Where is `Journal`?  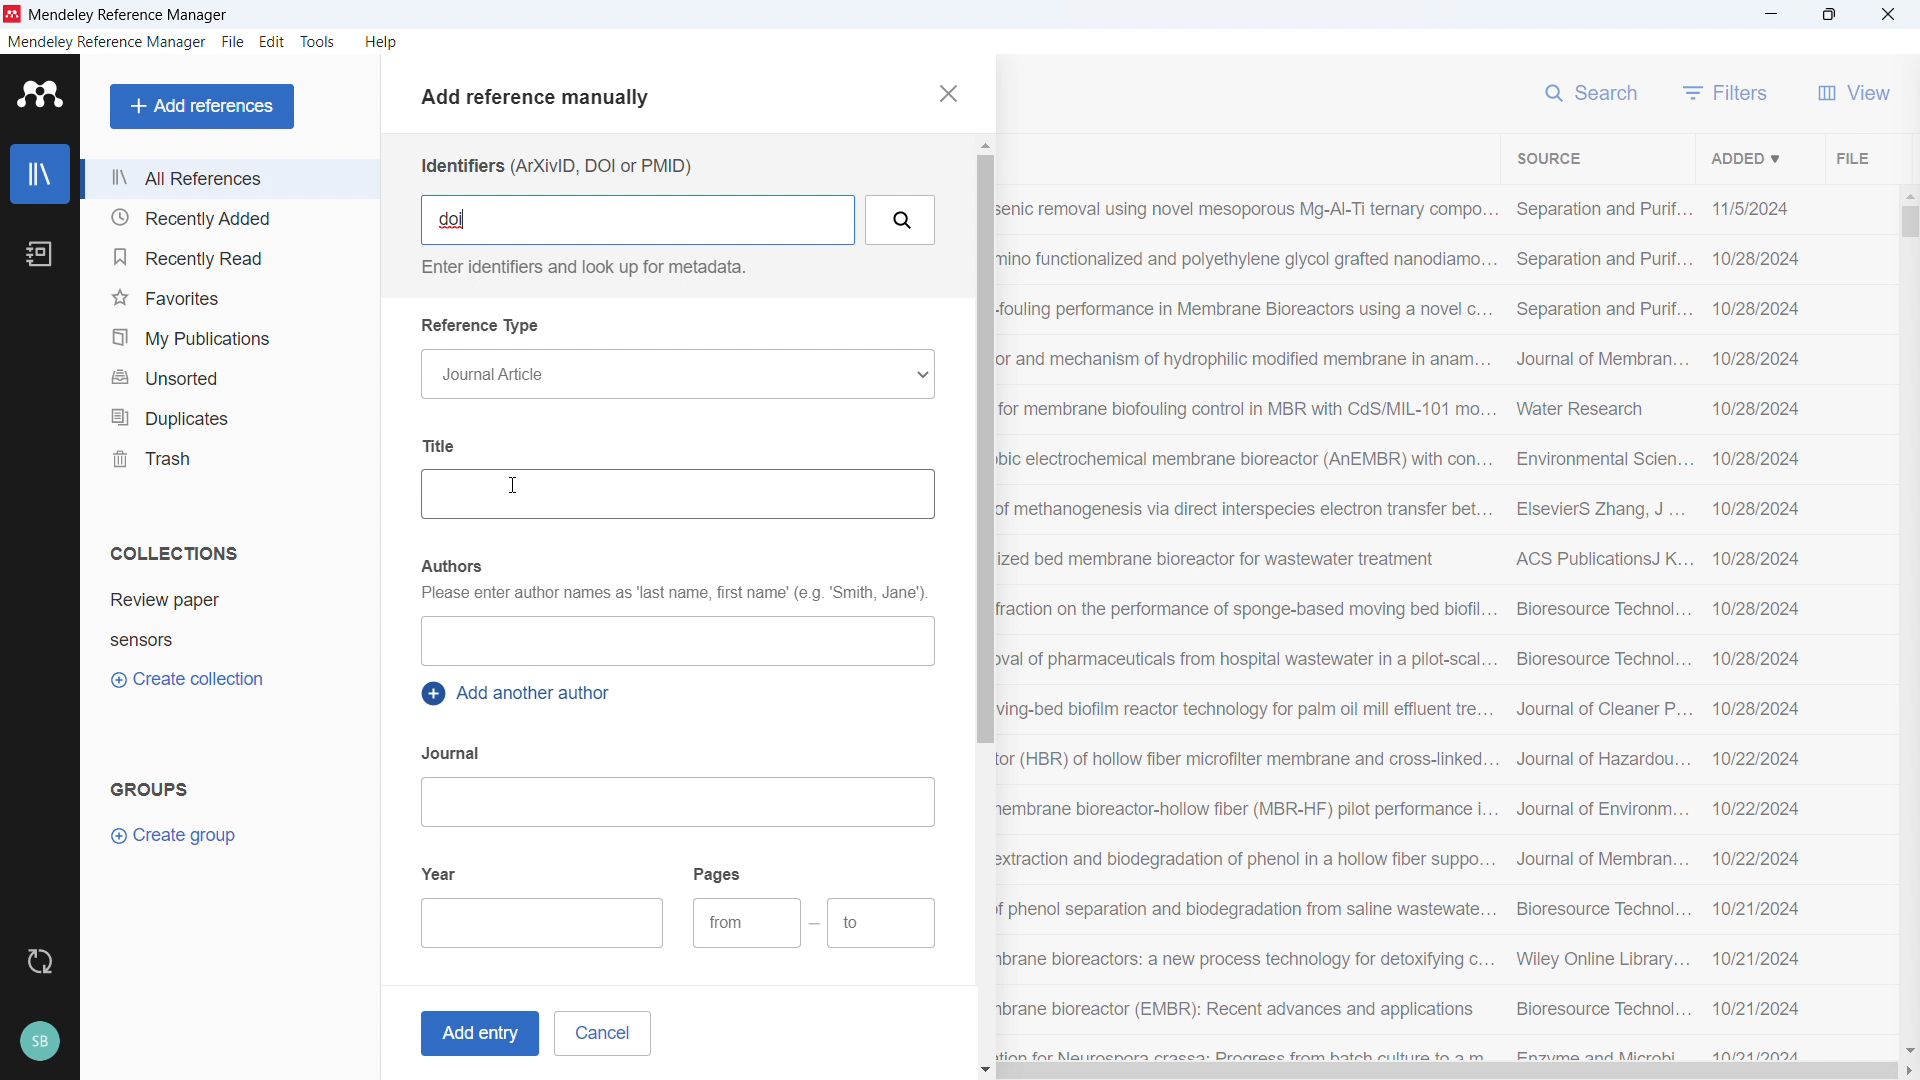 Journal is located at coordinates (453, 753).